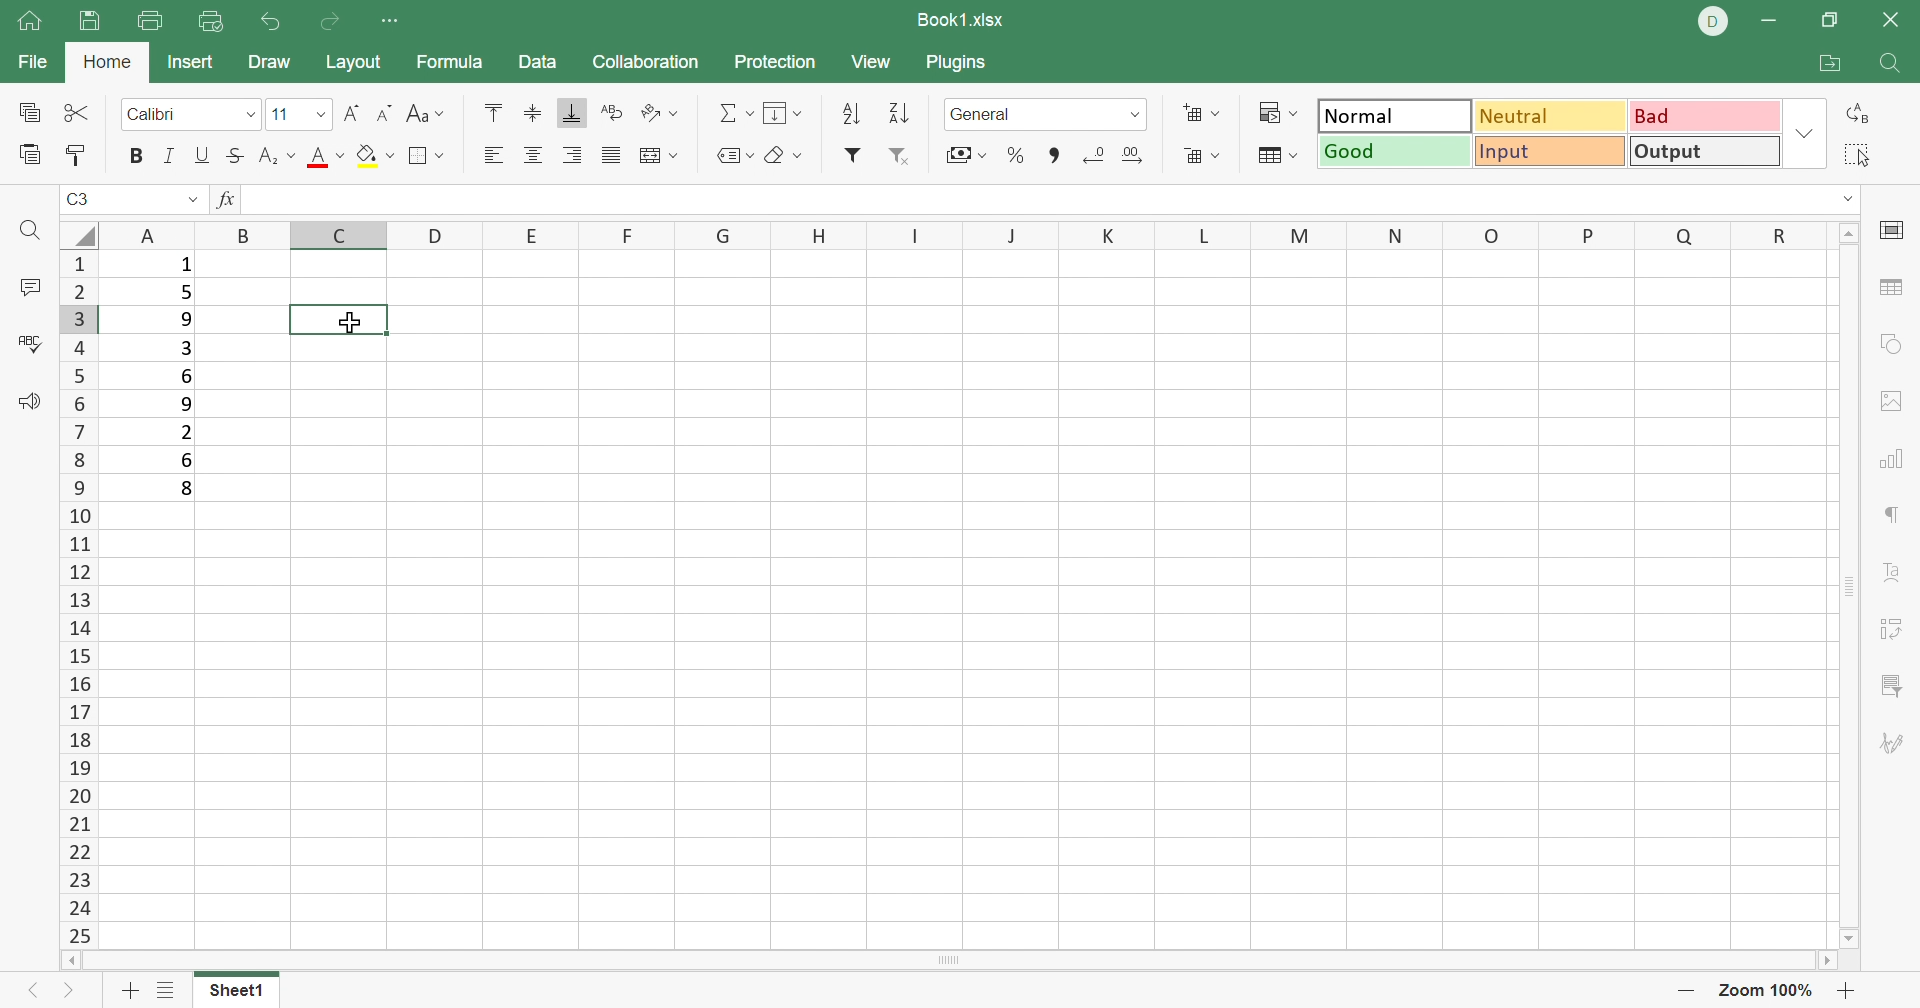 The width and height of the screenshot is (1920, 1008). Describe the element at coordinates (332, 25) in the screenshot. I see `Redo` at that location.